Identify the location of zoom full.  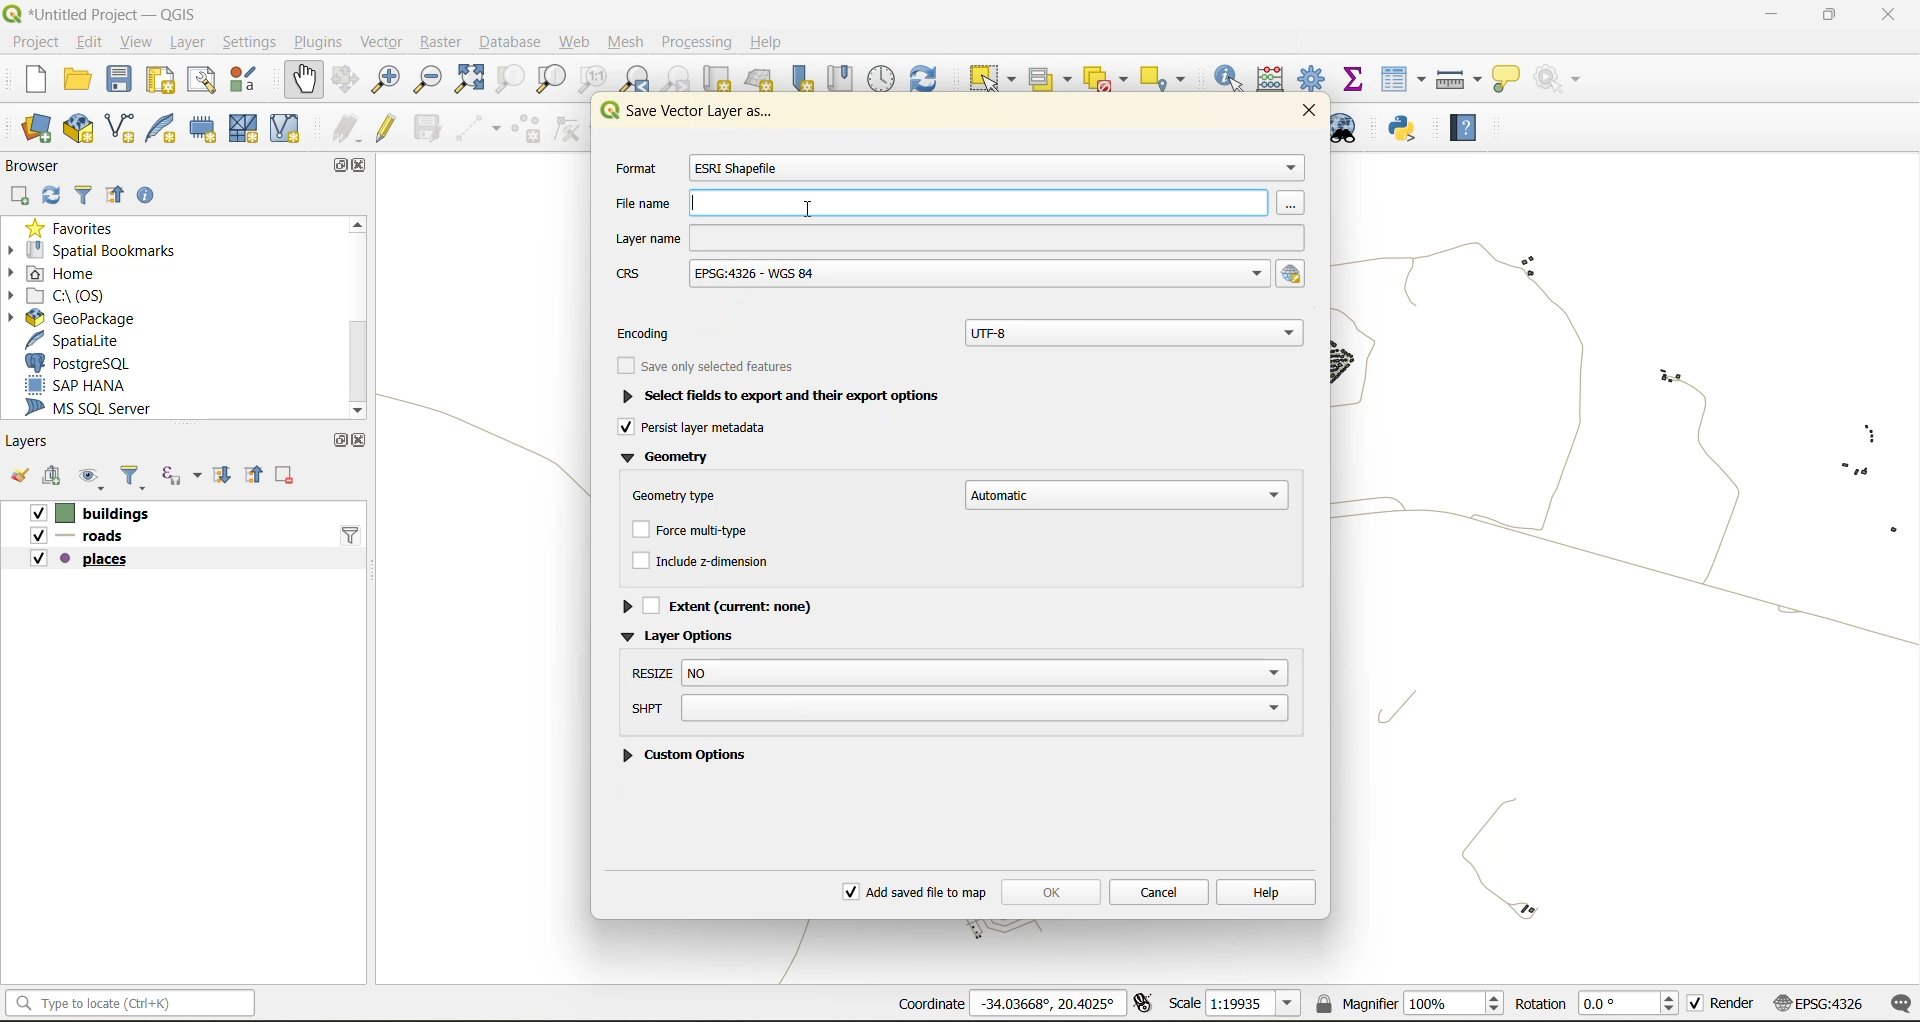
(469, 80).